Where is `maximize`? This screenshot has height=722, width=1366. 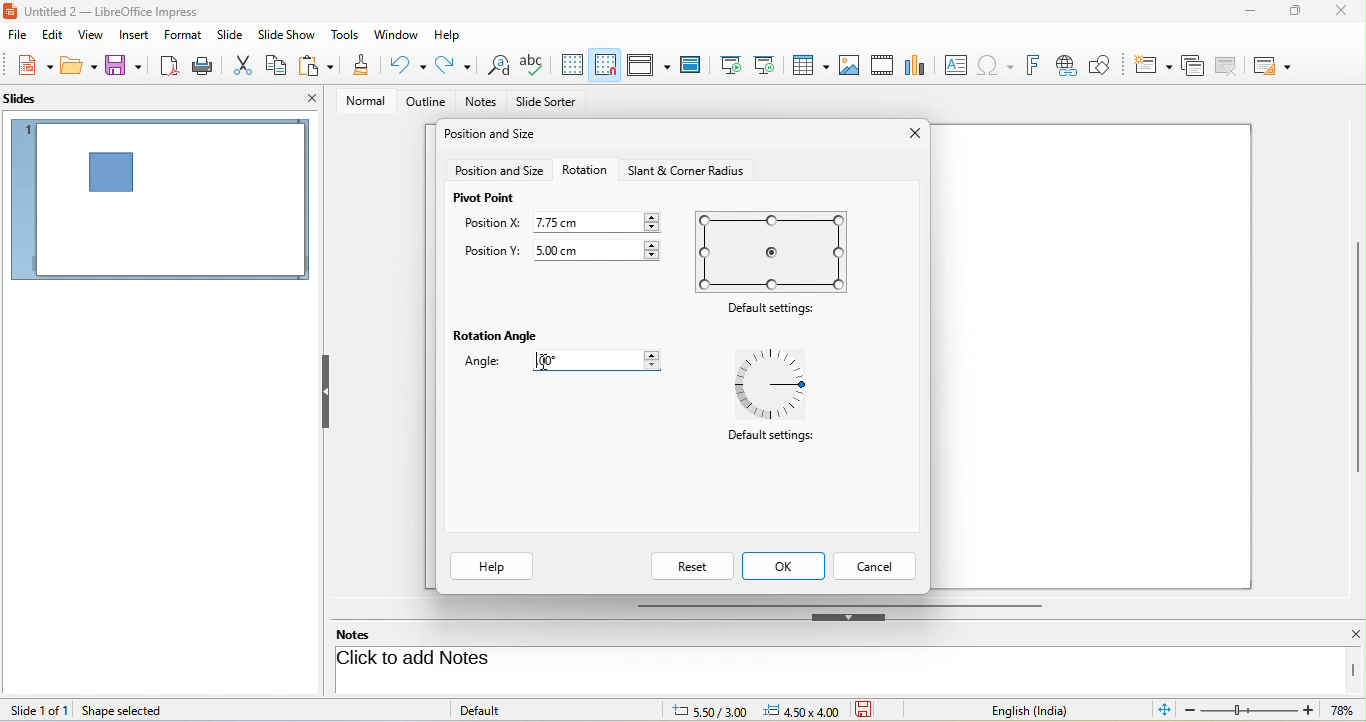 maximize is located at coordinates (1288, 15).